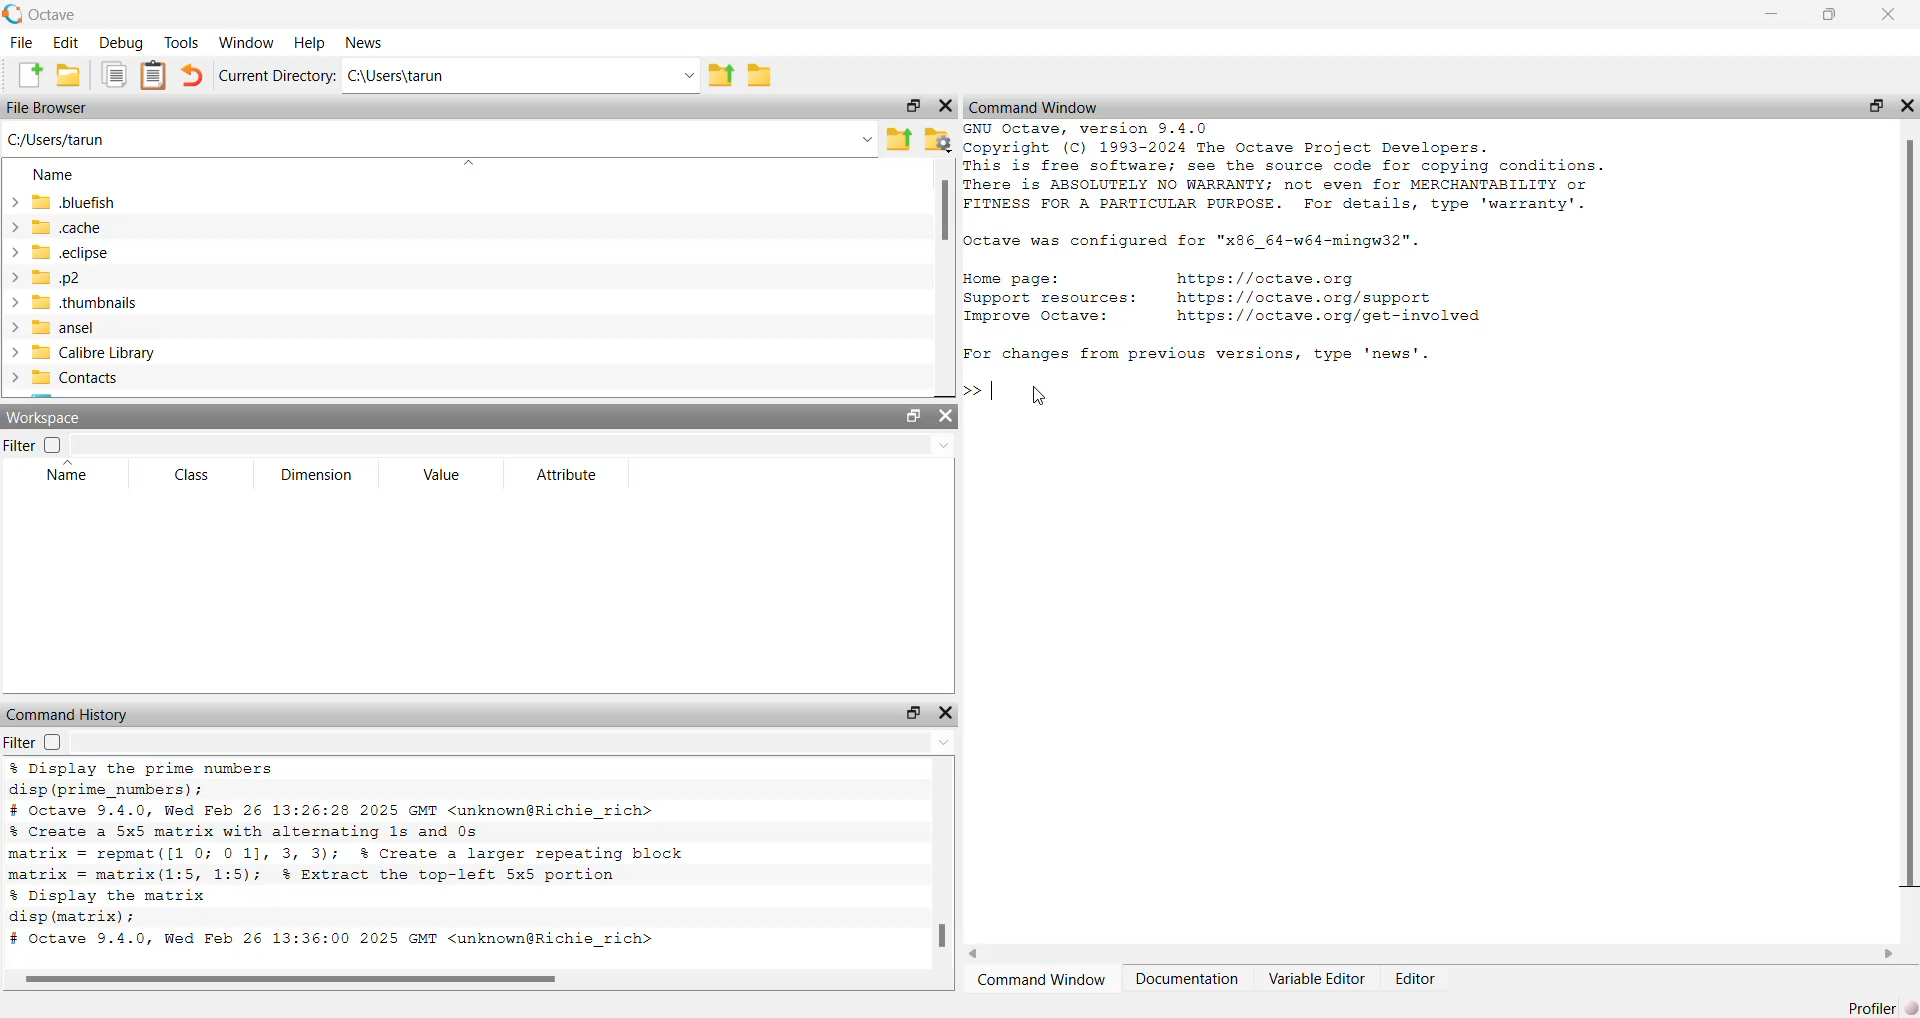  I want to click on filter, so click(32, 743).